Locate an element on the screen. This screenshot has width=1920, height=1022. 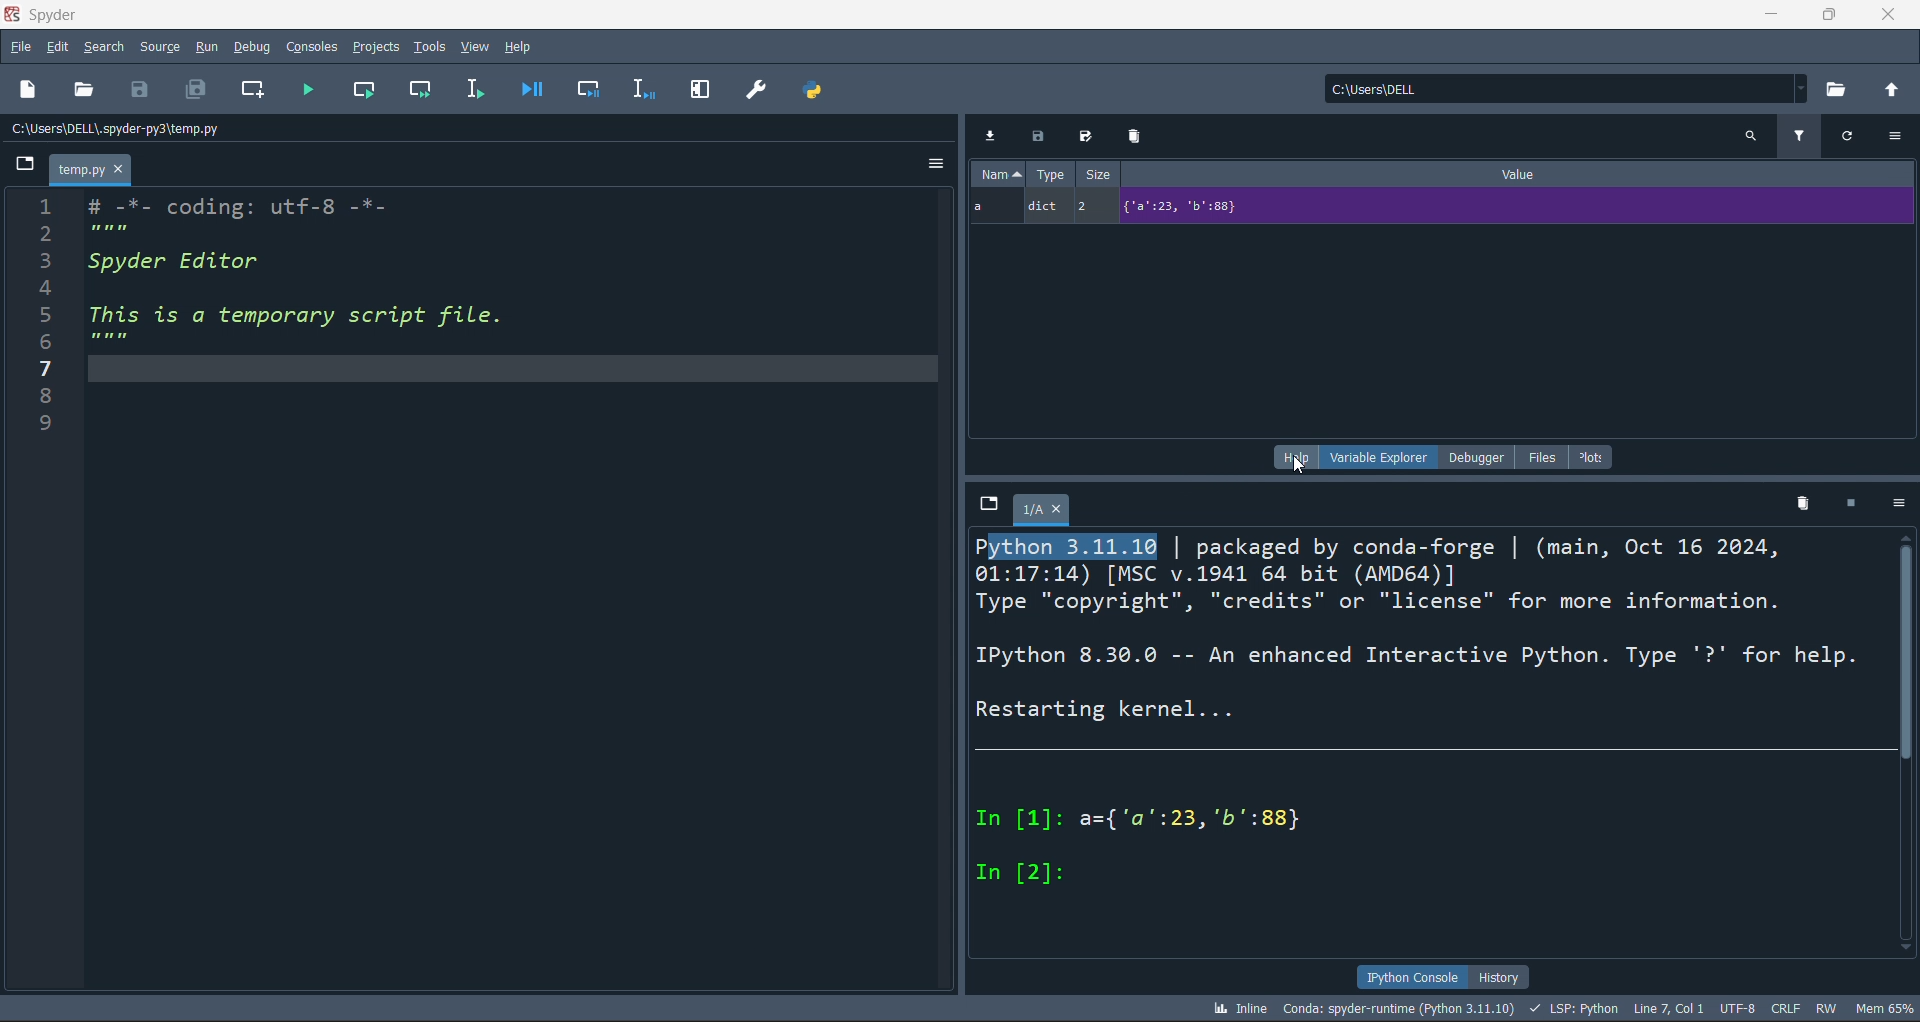
run cell and move is located at coordinates (420, 88).